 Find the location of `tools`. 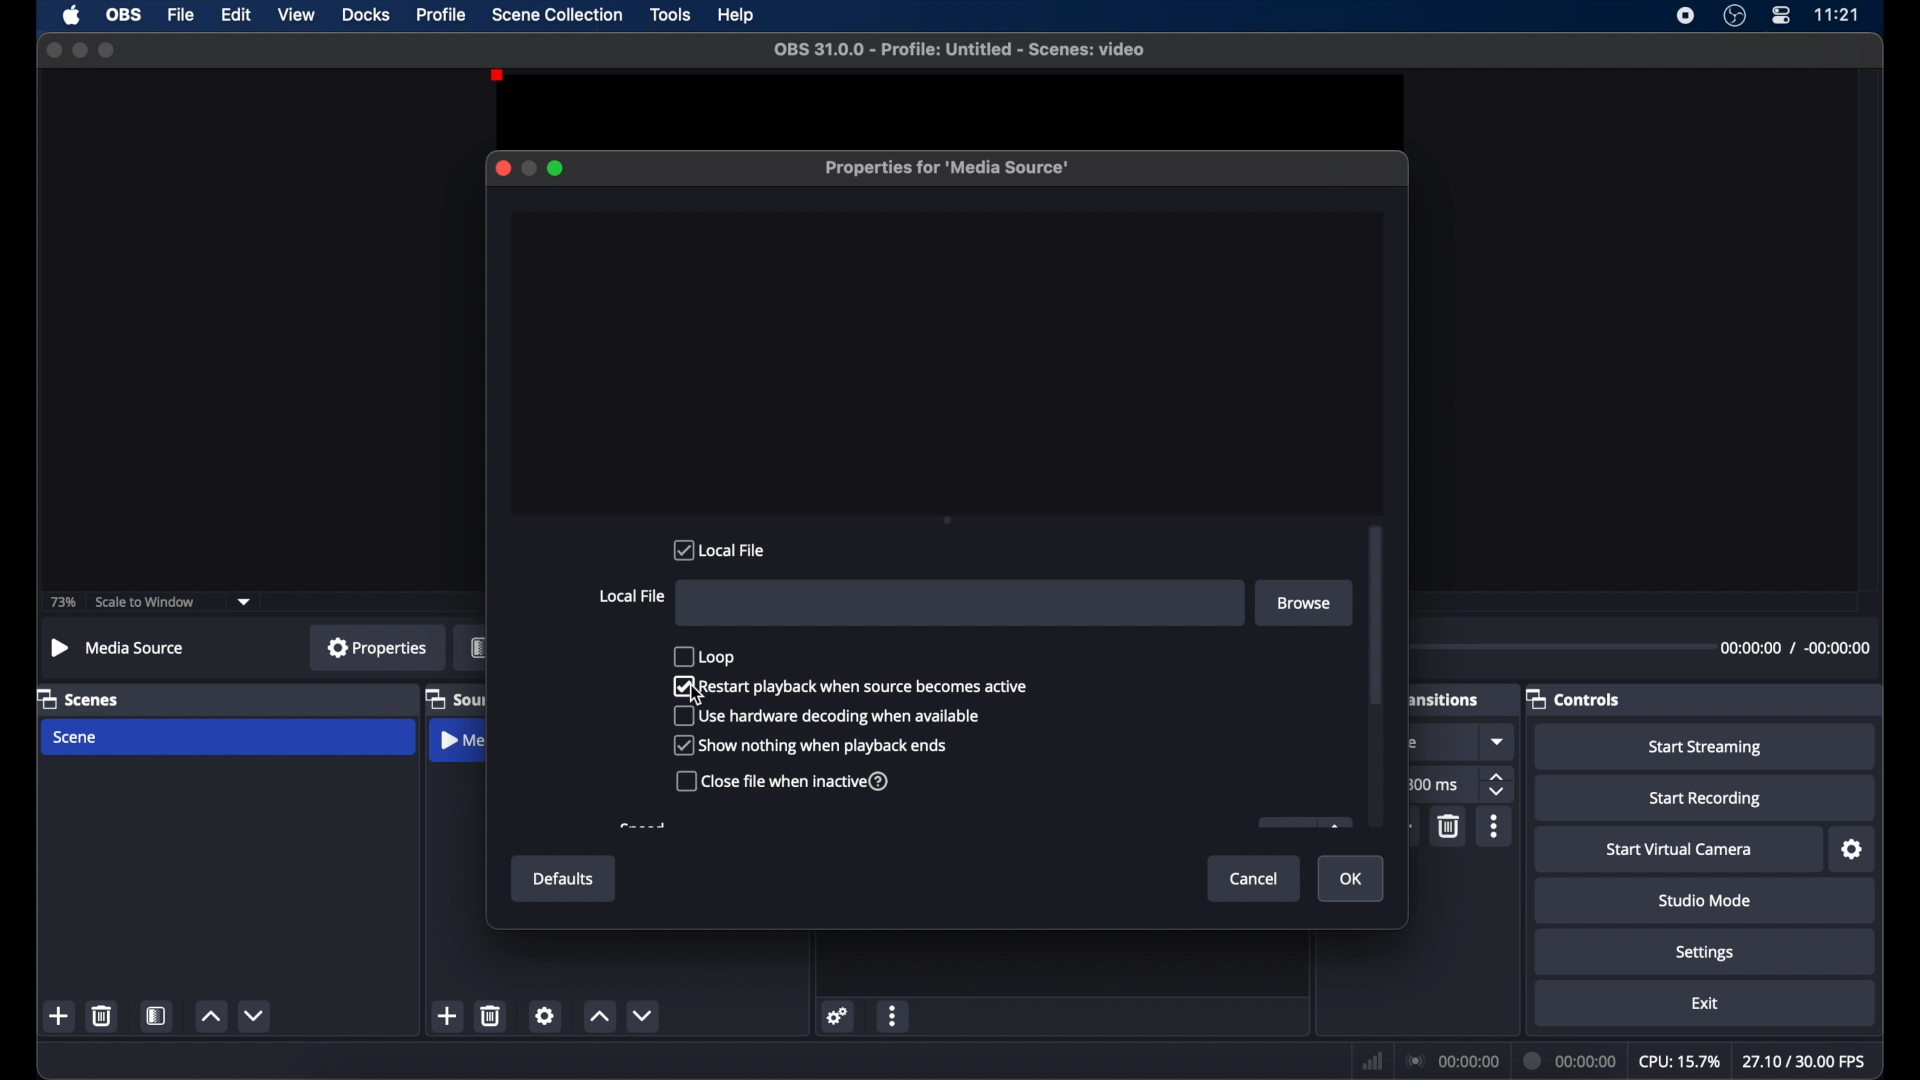

tools is located at coordinates (671, 15).